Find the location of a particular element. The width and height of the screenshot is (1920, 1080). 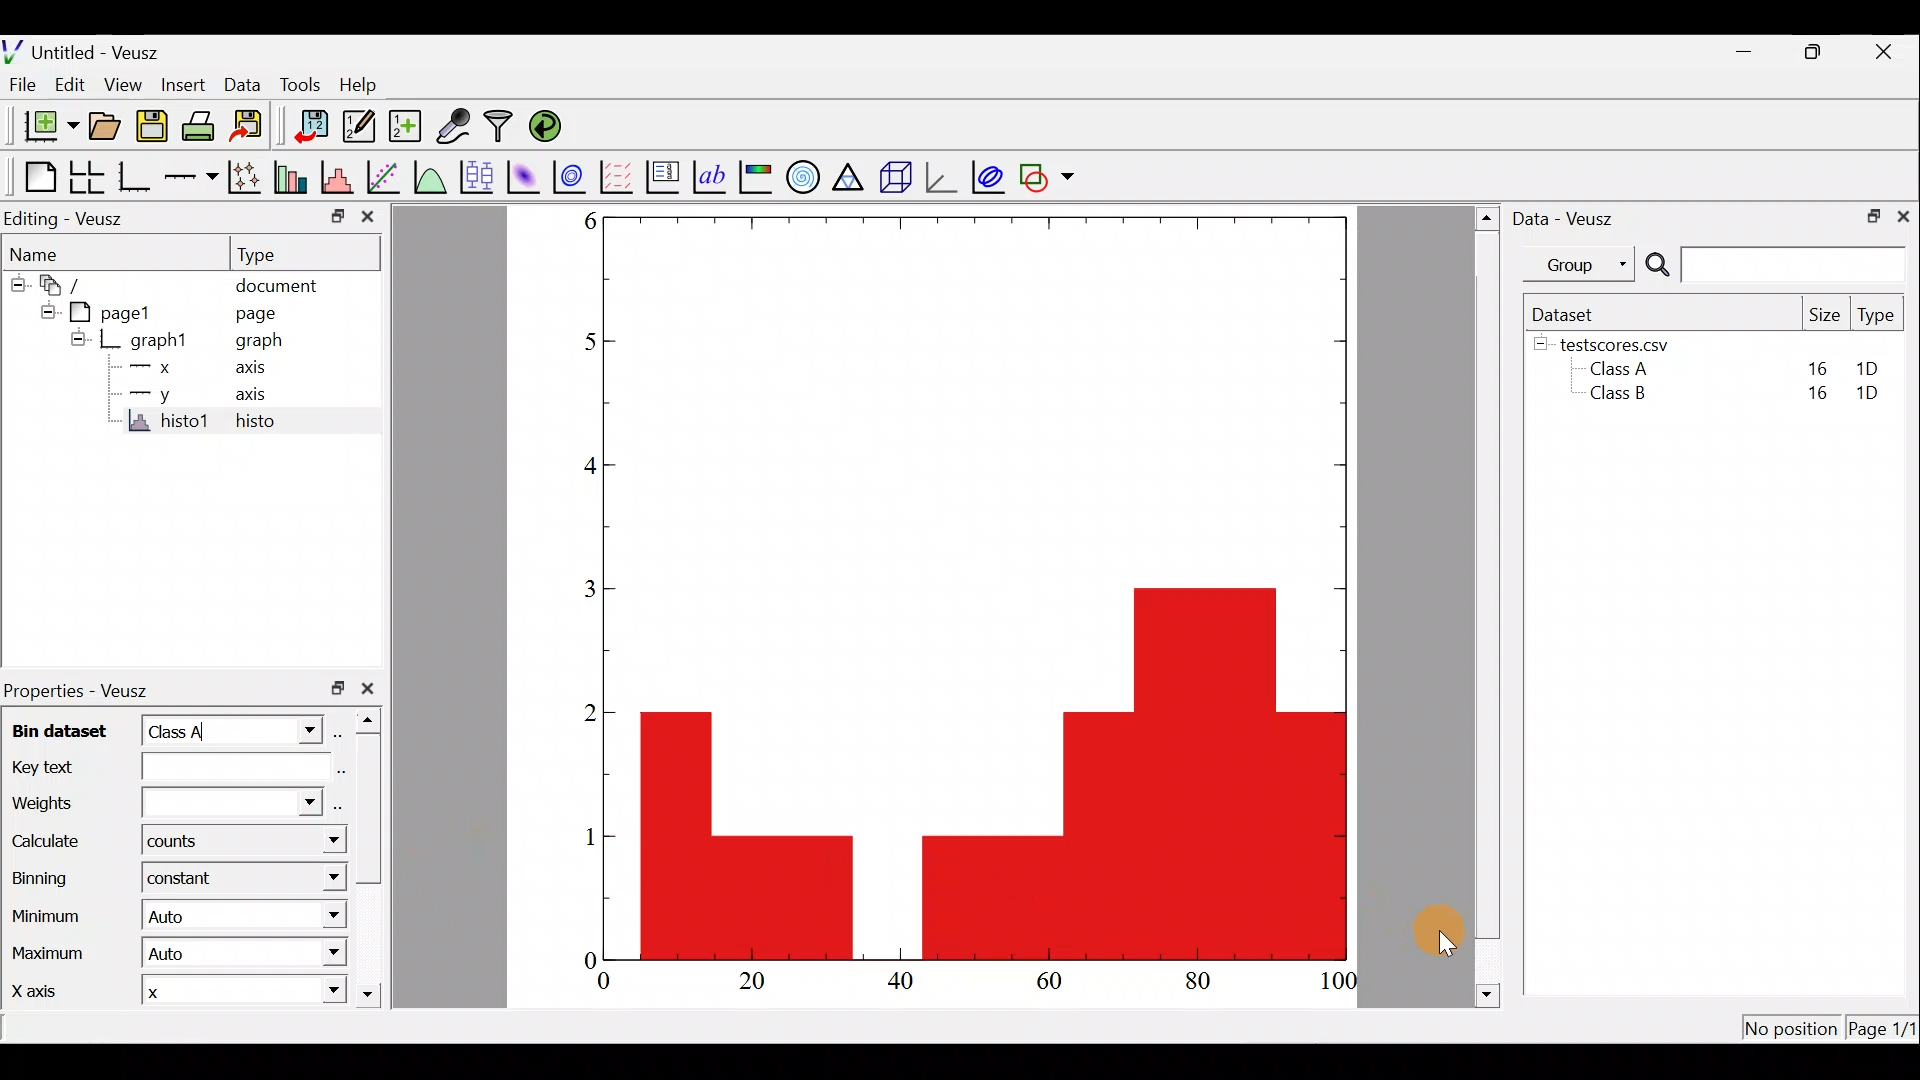

Filter data is located at coordinates (500, 127).